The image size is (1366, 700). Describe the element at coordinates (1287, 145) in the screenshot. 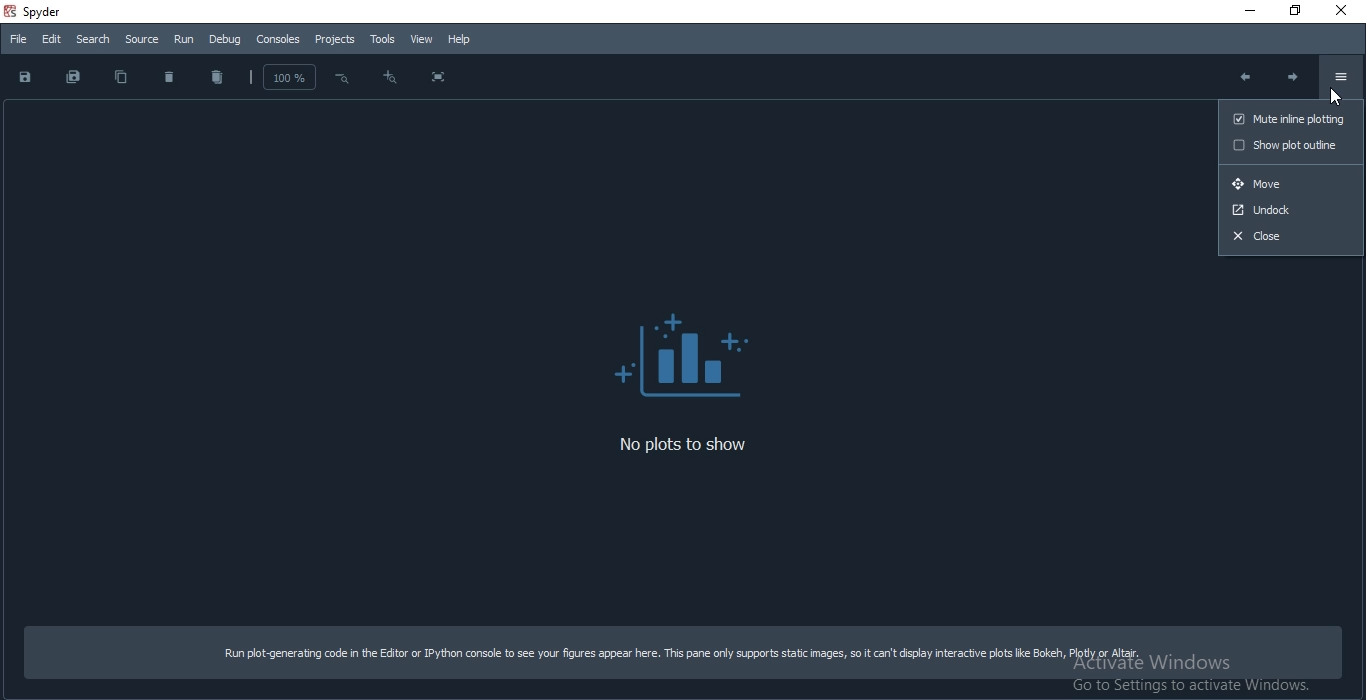

I see `show plot outline` at that location.